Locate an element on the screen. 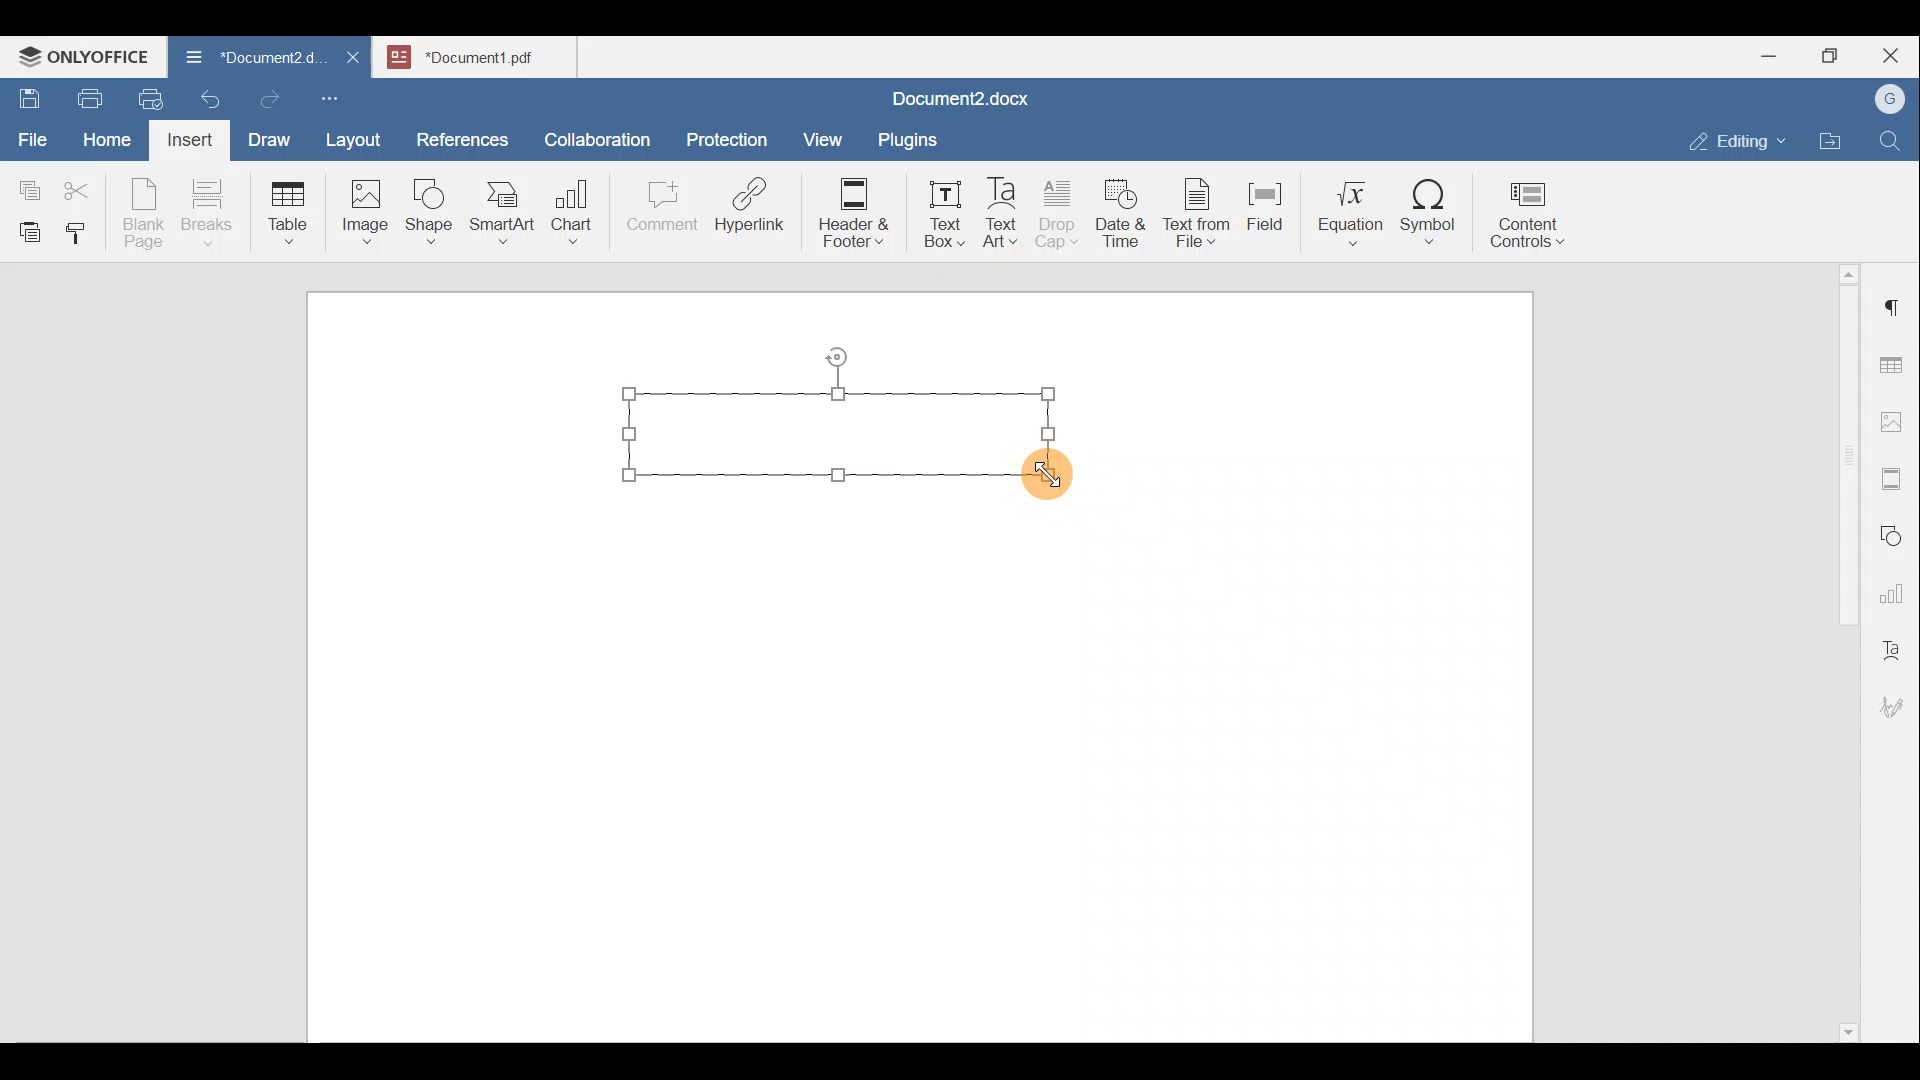 This screenshot has width=1920, height=1080. Insert is located at coordinates (184, 136).